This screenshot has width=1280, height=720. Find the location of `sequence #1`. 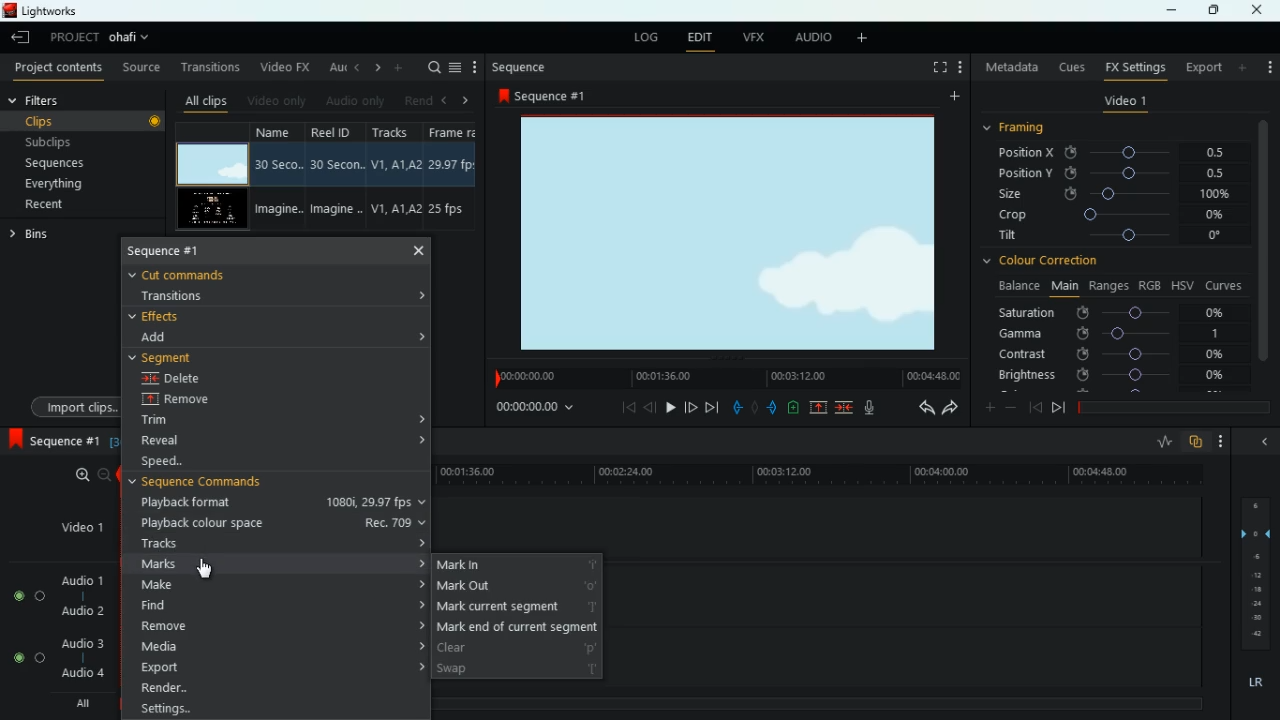

sequence #1 is located at coordinates (544, 97).